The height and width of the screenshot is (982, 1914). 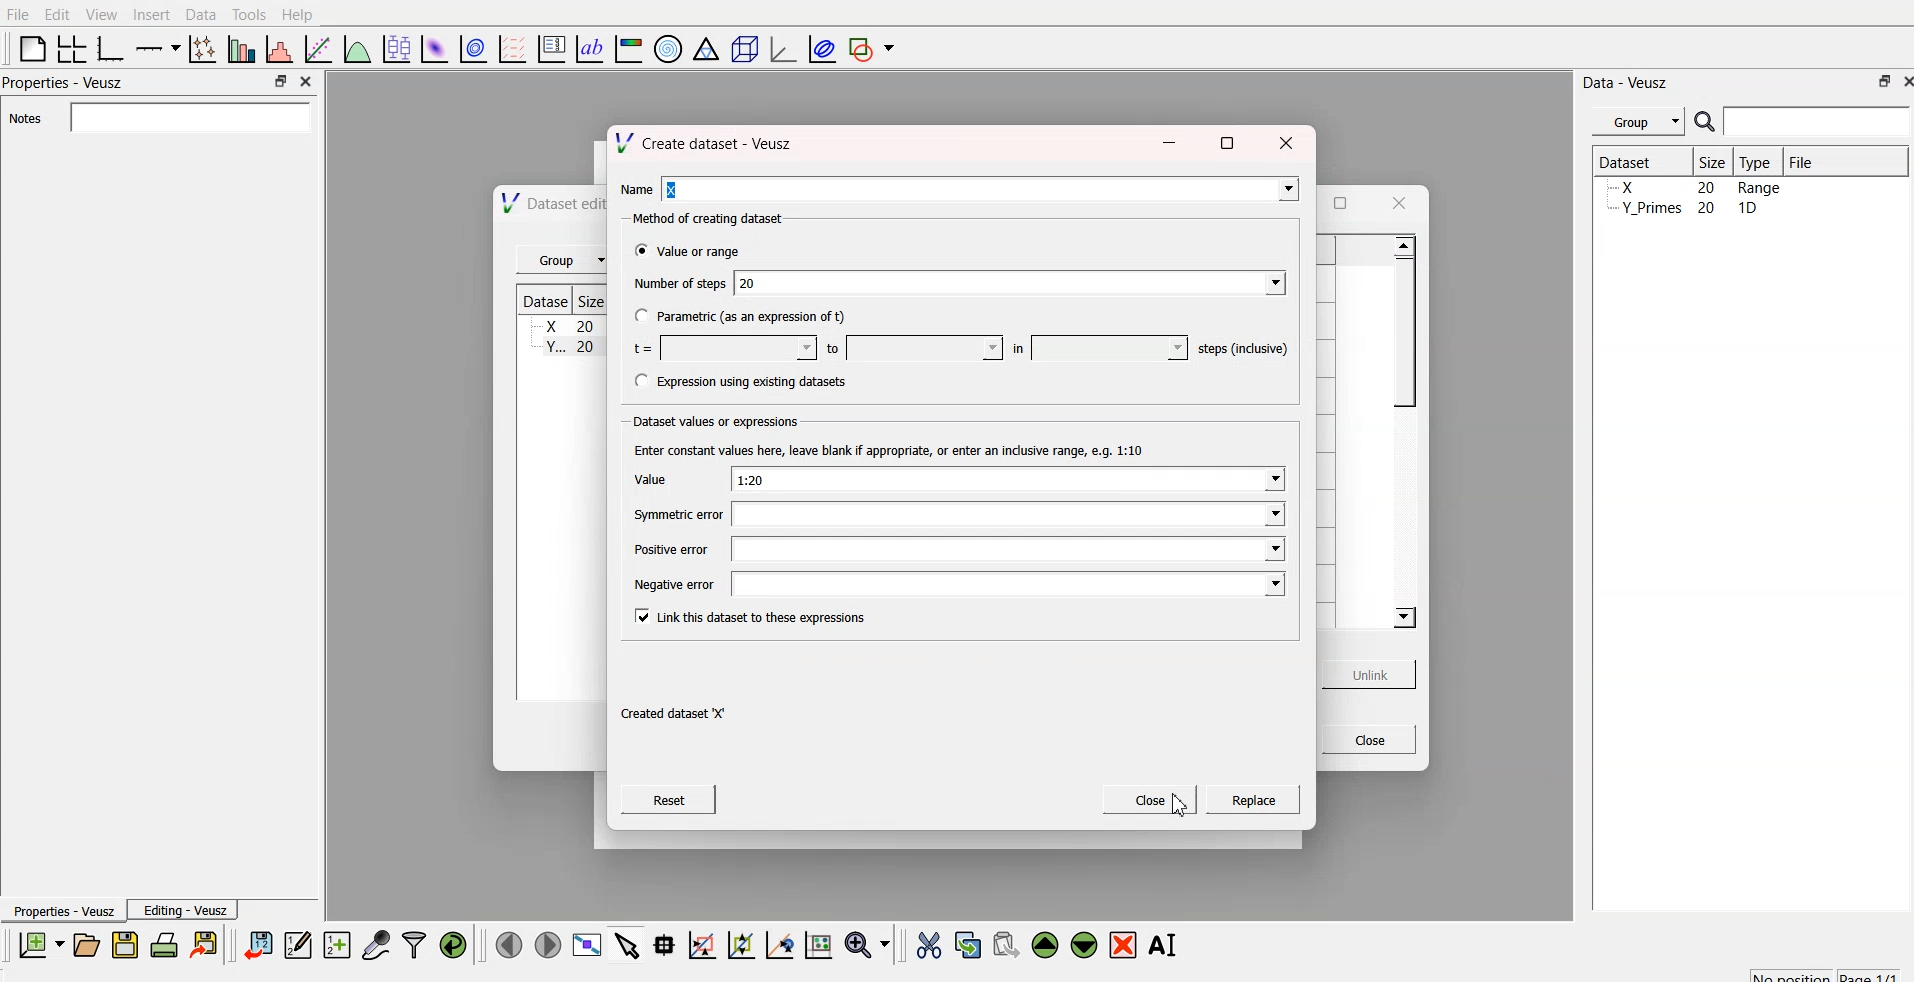 I want to click on select items from graph, so click(x=629, y=944).